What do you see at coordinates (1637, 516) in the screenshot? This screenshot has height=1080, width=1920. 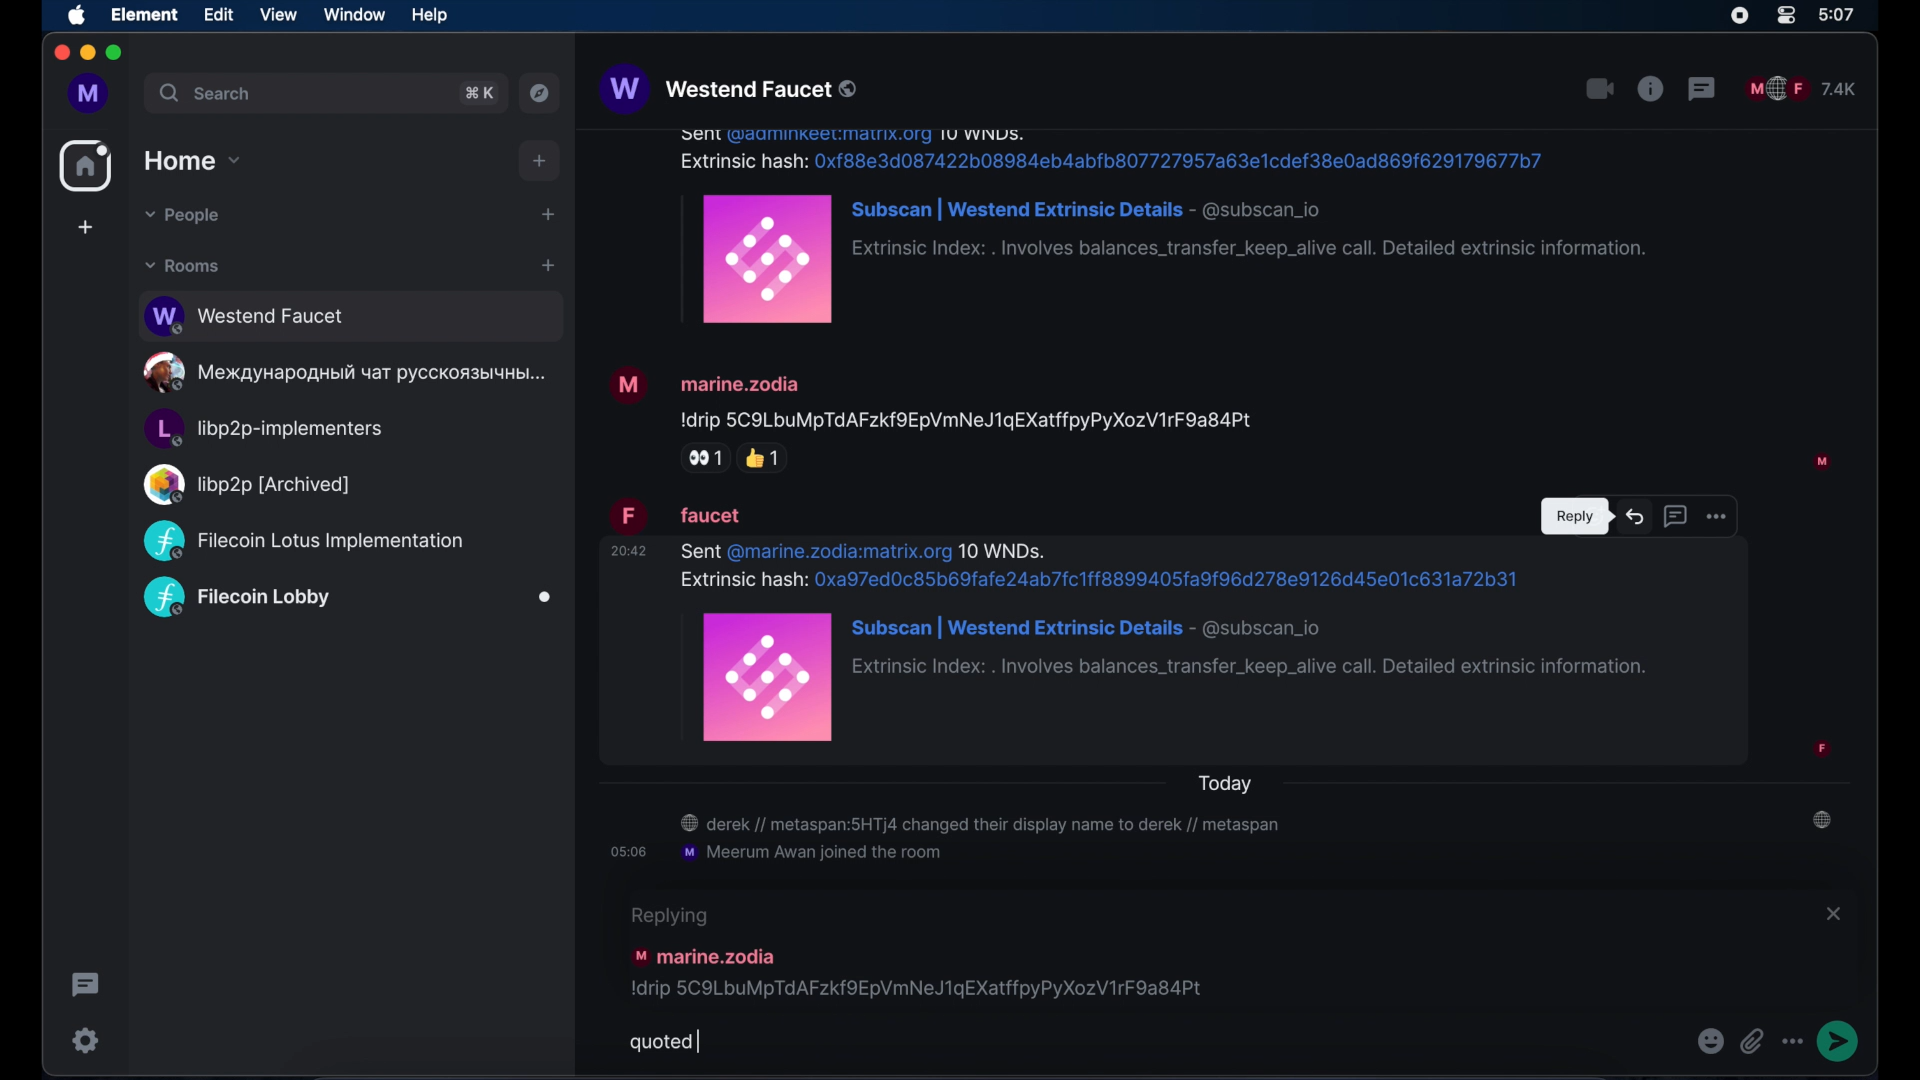 I see `reply` at bounding box center [1637, 516].